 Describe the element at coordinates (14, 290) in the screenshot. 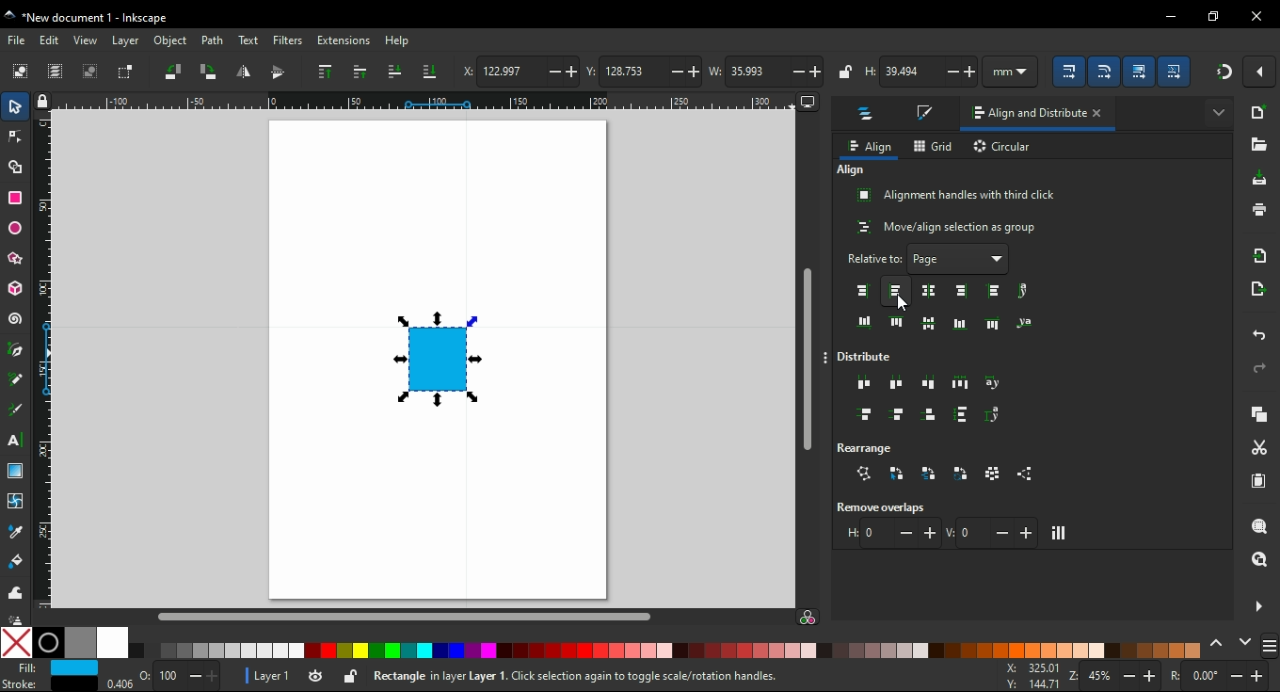

I see `3D box tool` at that location.